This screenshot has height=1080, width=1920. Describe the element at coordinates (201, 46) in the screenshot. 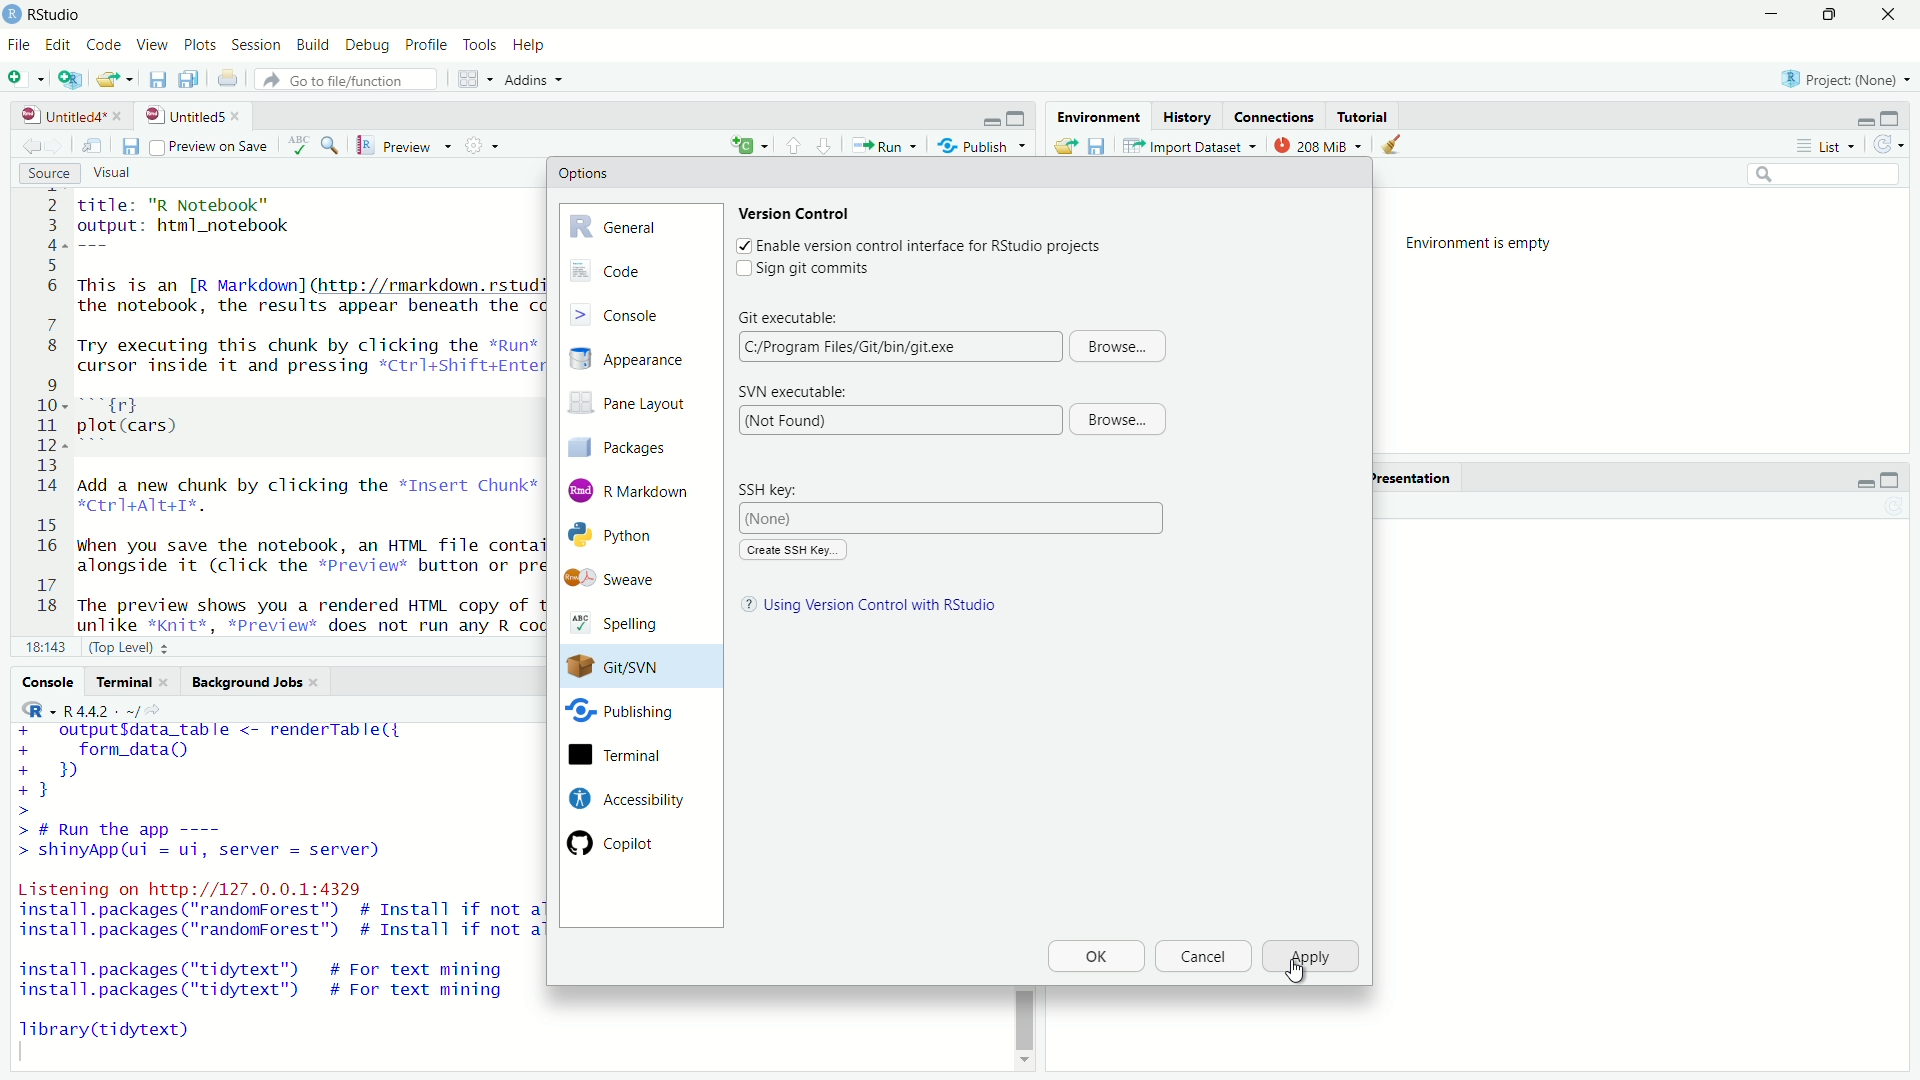

I see `Plots` at that location.